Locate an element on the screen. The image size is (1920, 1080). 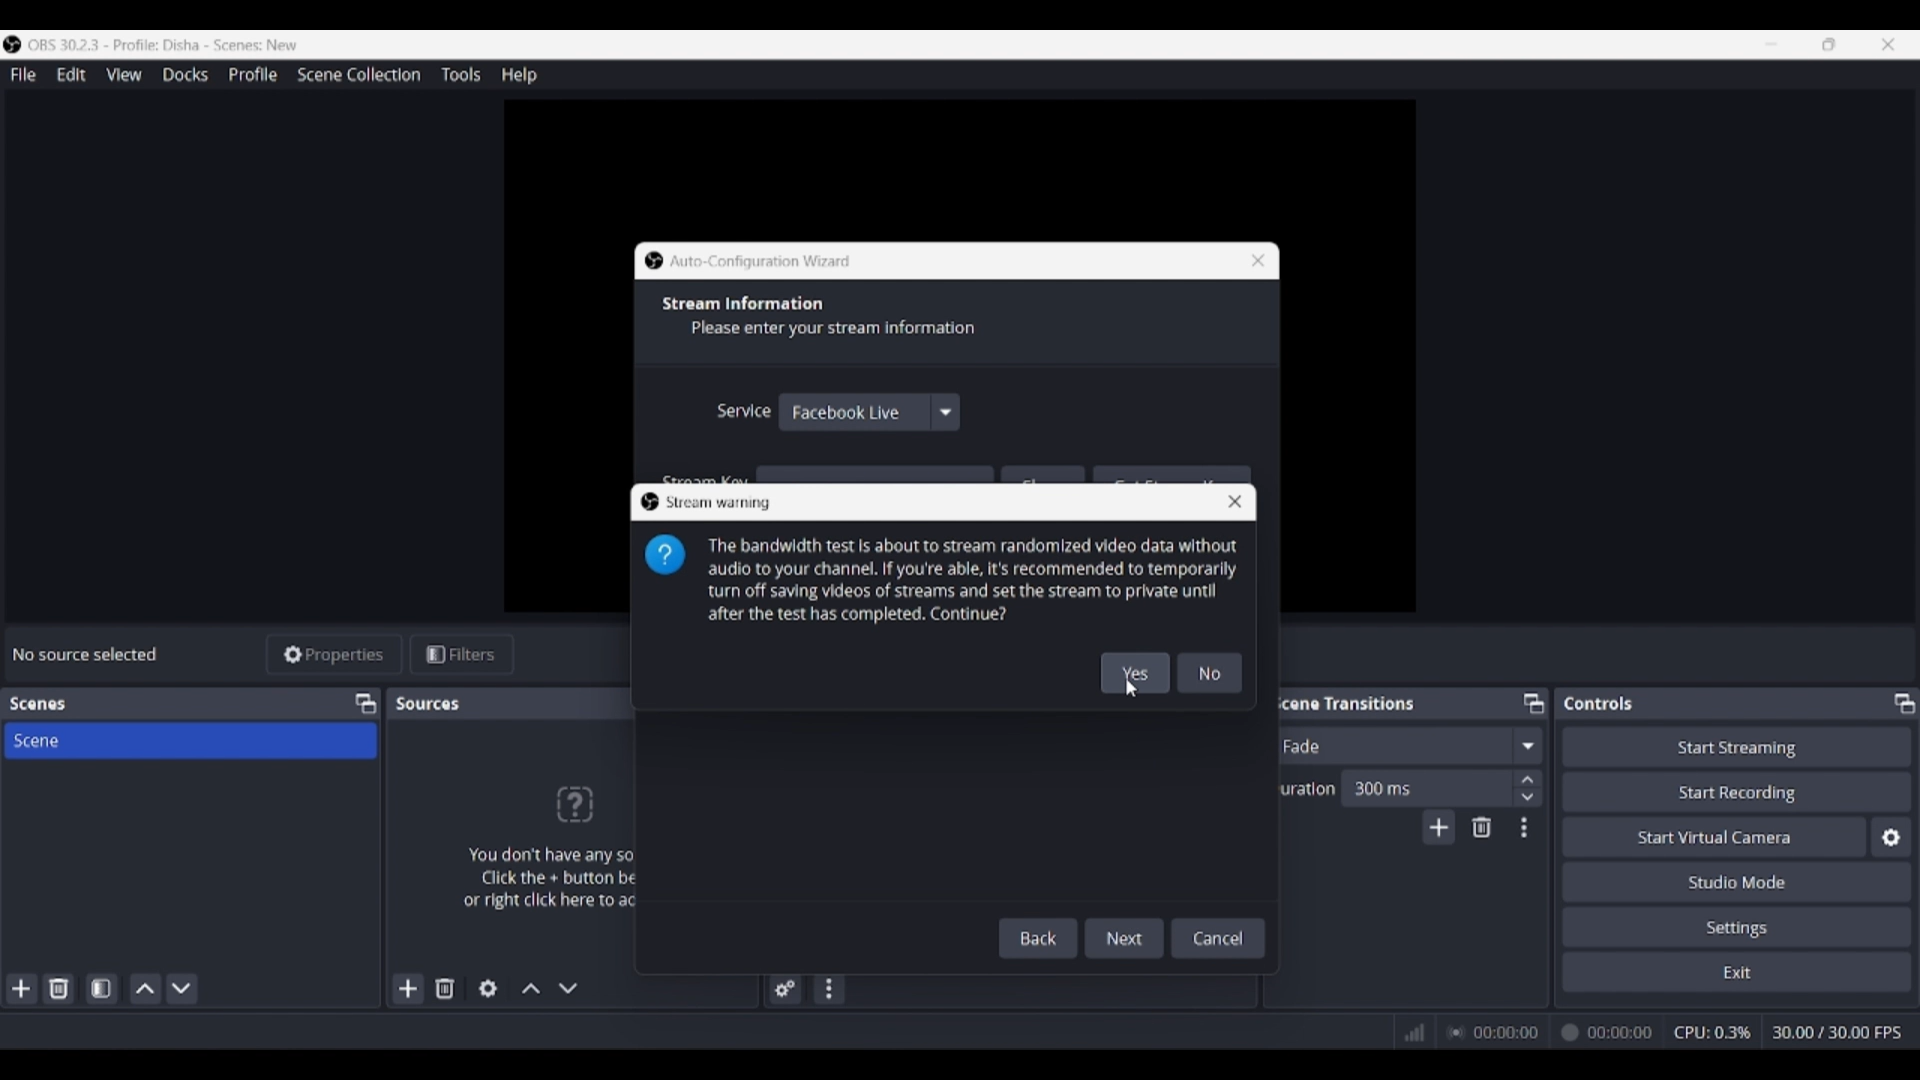
Add transition is located at coordinates (1438, 827).